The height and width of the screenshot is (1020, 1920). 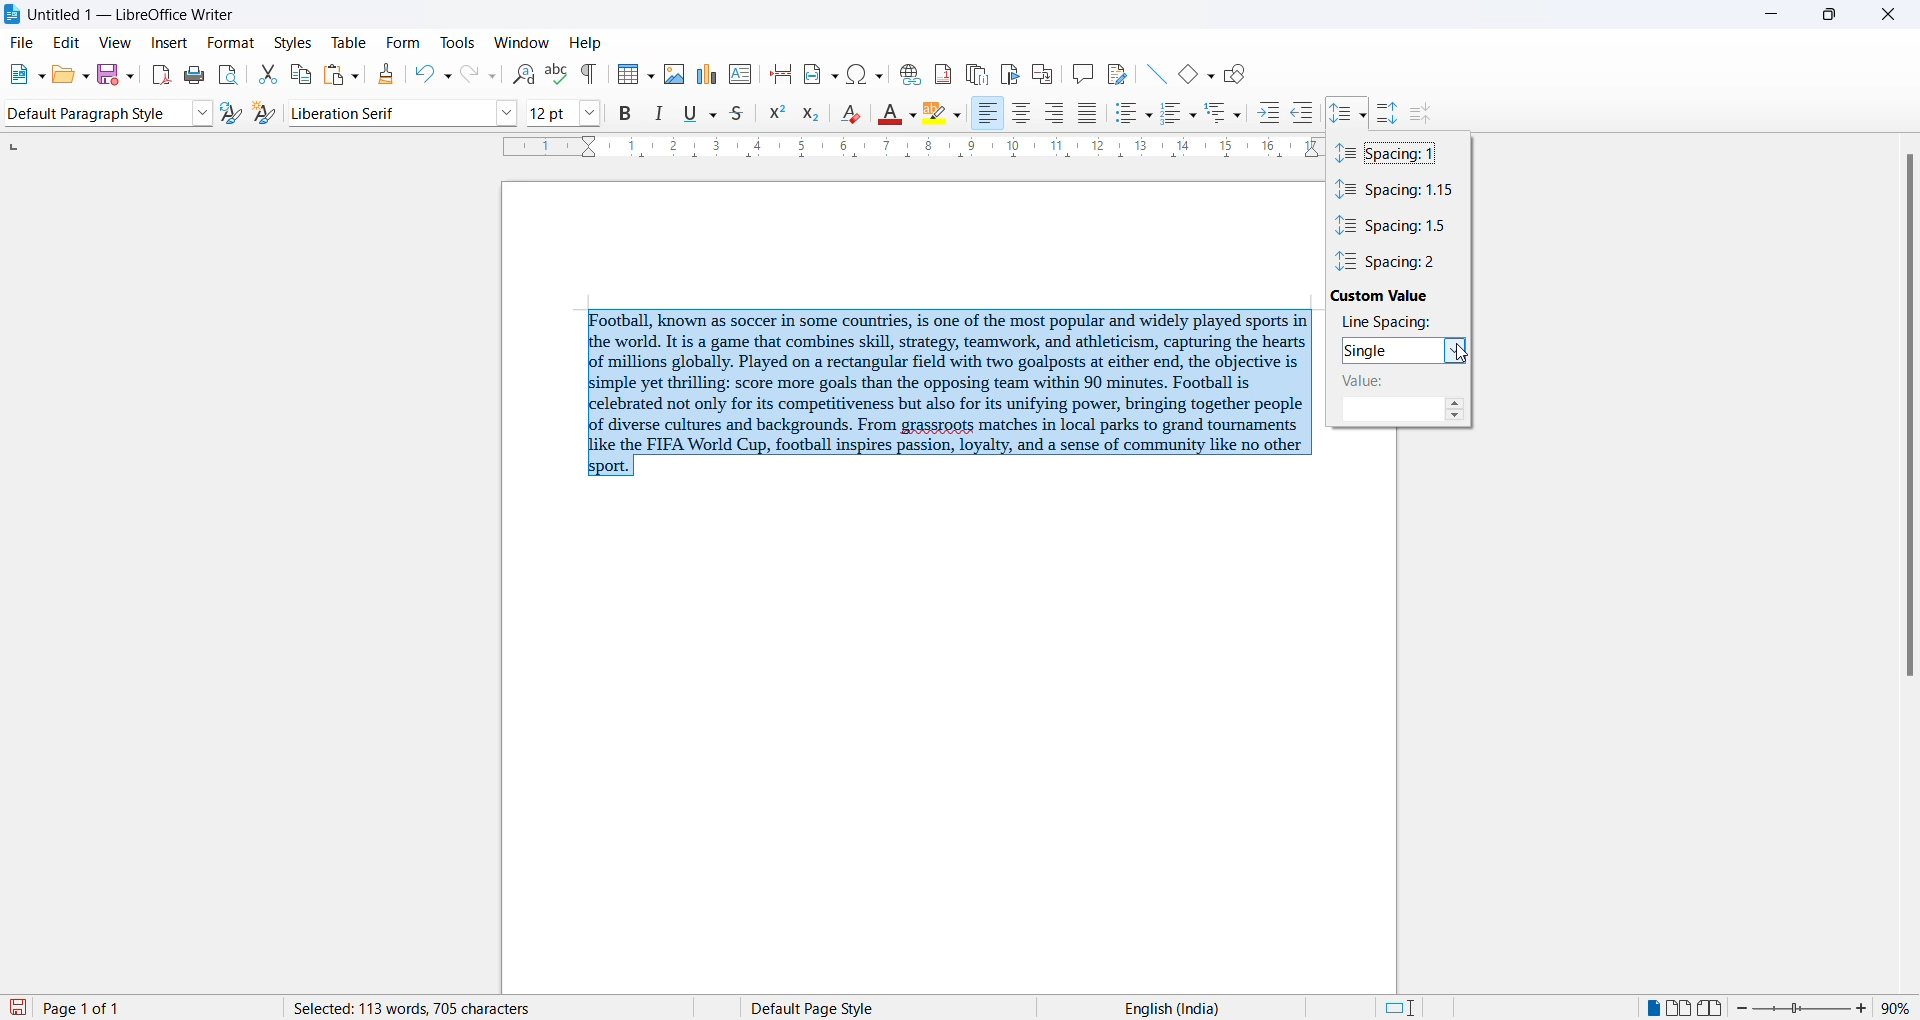 I want to click on toggle ordered list , so click(x=1195, y=116).